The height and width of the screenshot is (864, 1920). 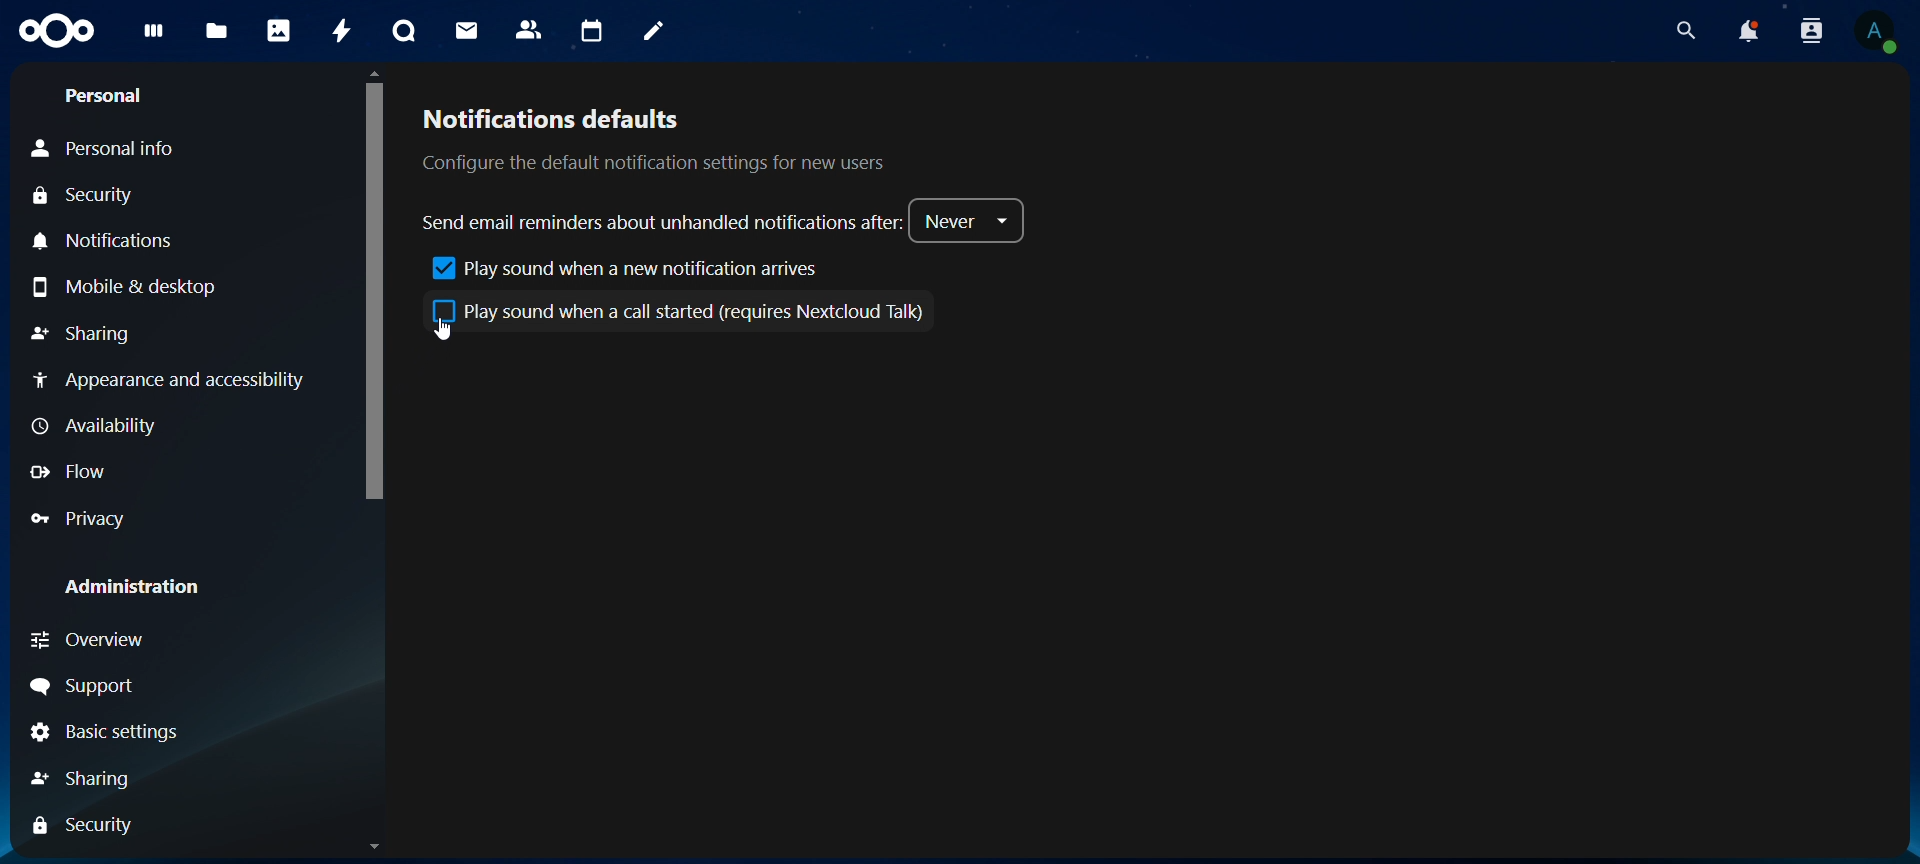 I want to click on Administration, so click(x=129, y=589).